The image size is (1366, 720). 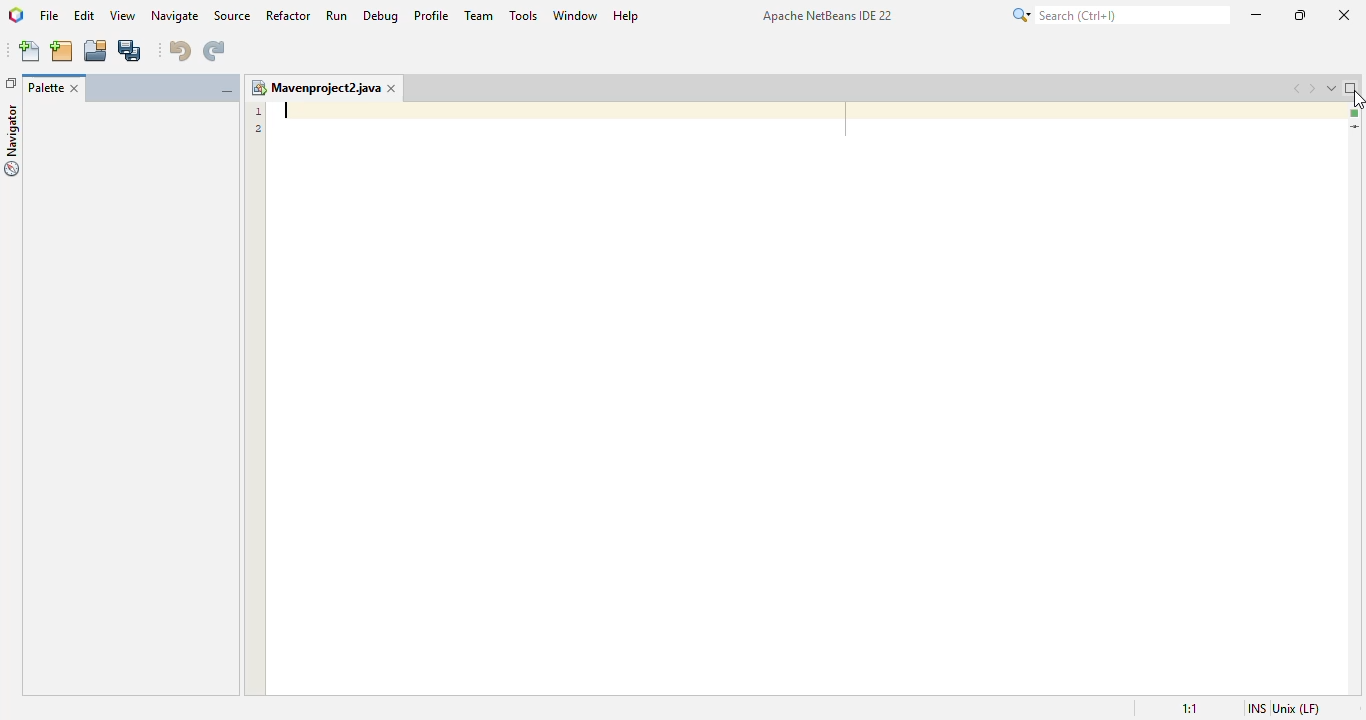 What do you see at coordinates (1351, 87) in the screenshot?
I see `maximize window` at bounding box center [1351, 87].